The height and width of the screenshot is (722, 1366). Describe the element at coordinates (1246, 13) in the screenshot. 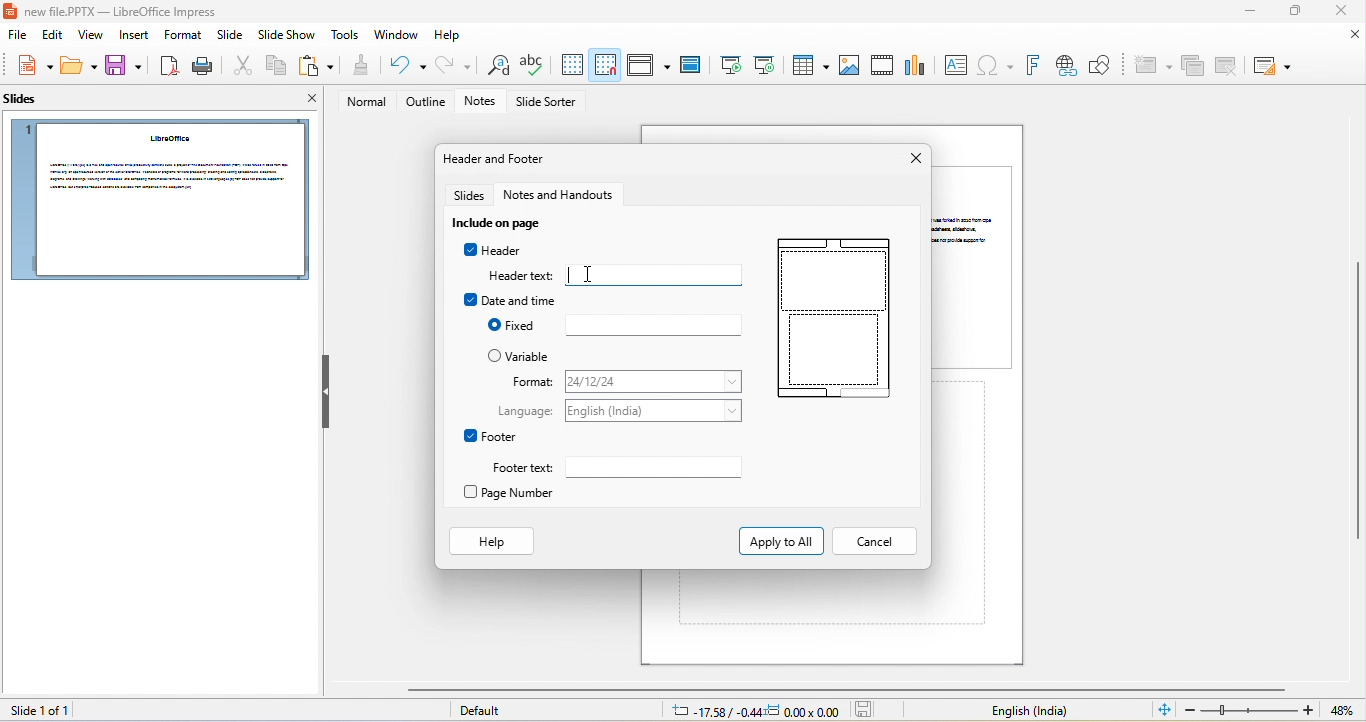

I see `minimize` at that location.